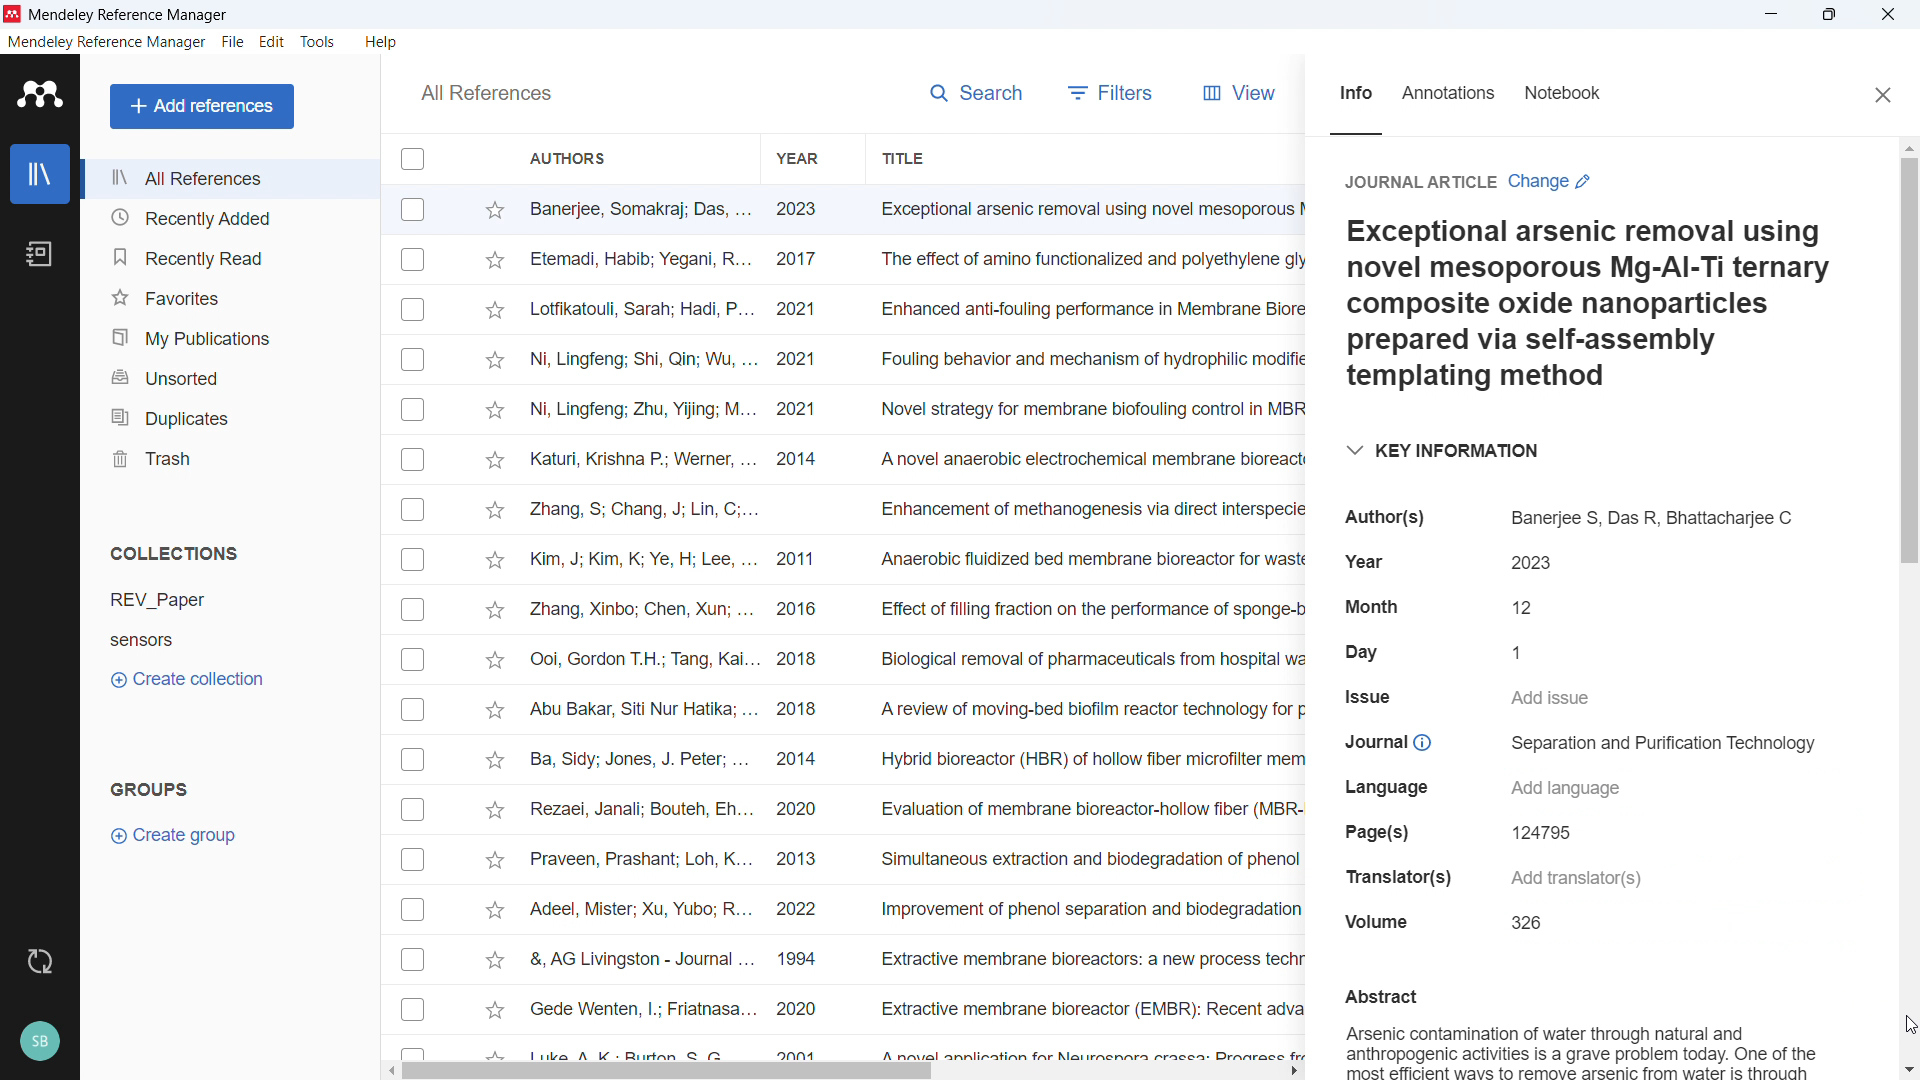 The image size is (1920, 1080). I want to click on View , so click(1245, 96).